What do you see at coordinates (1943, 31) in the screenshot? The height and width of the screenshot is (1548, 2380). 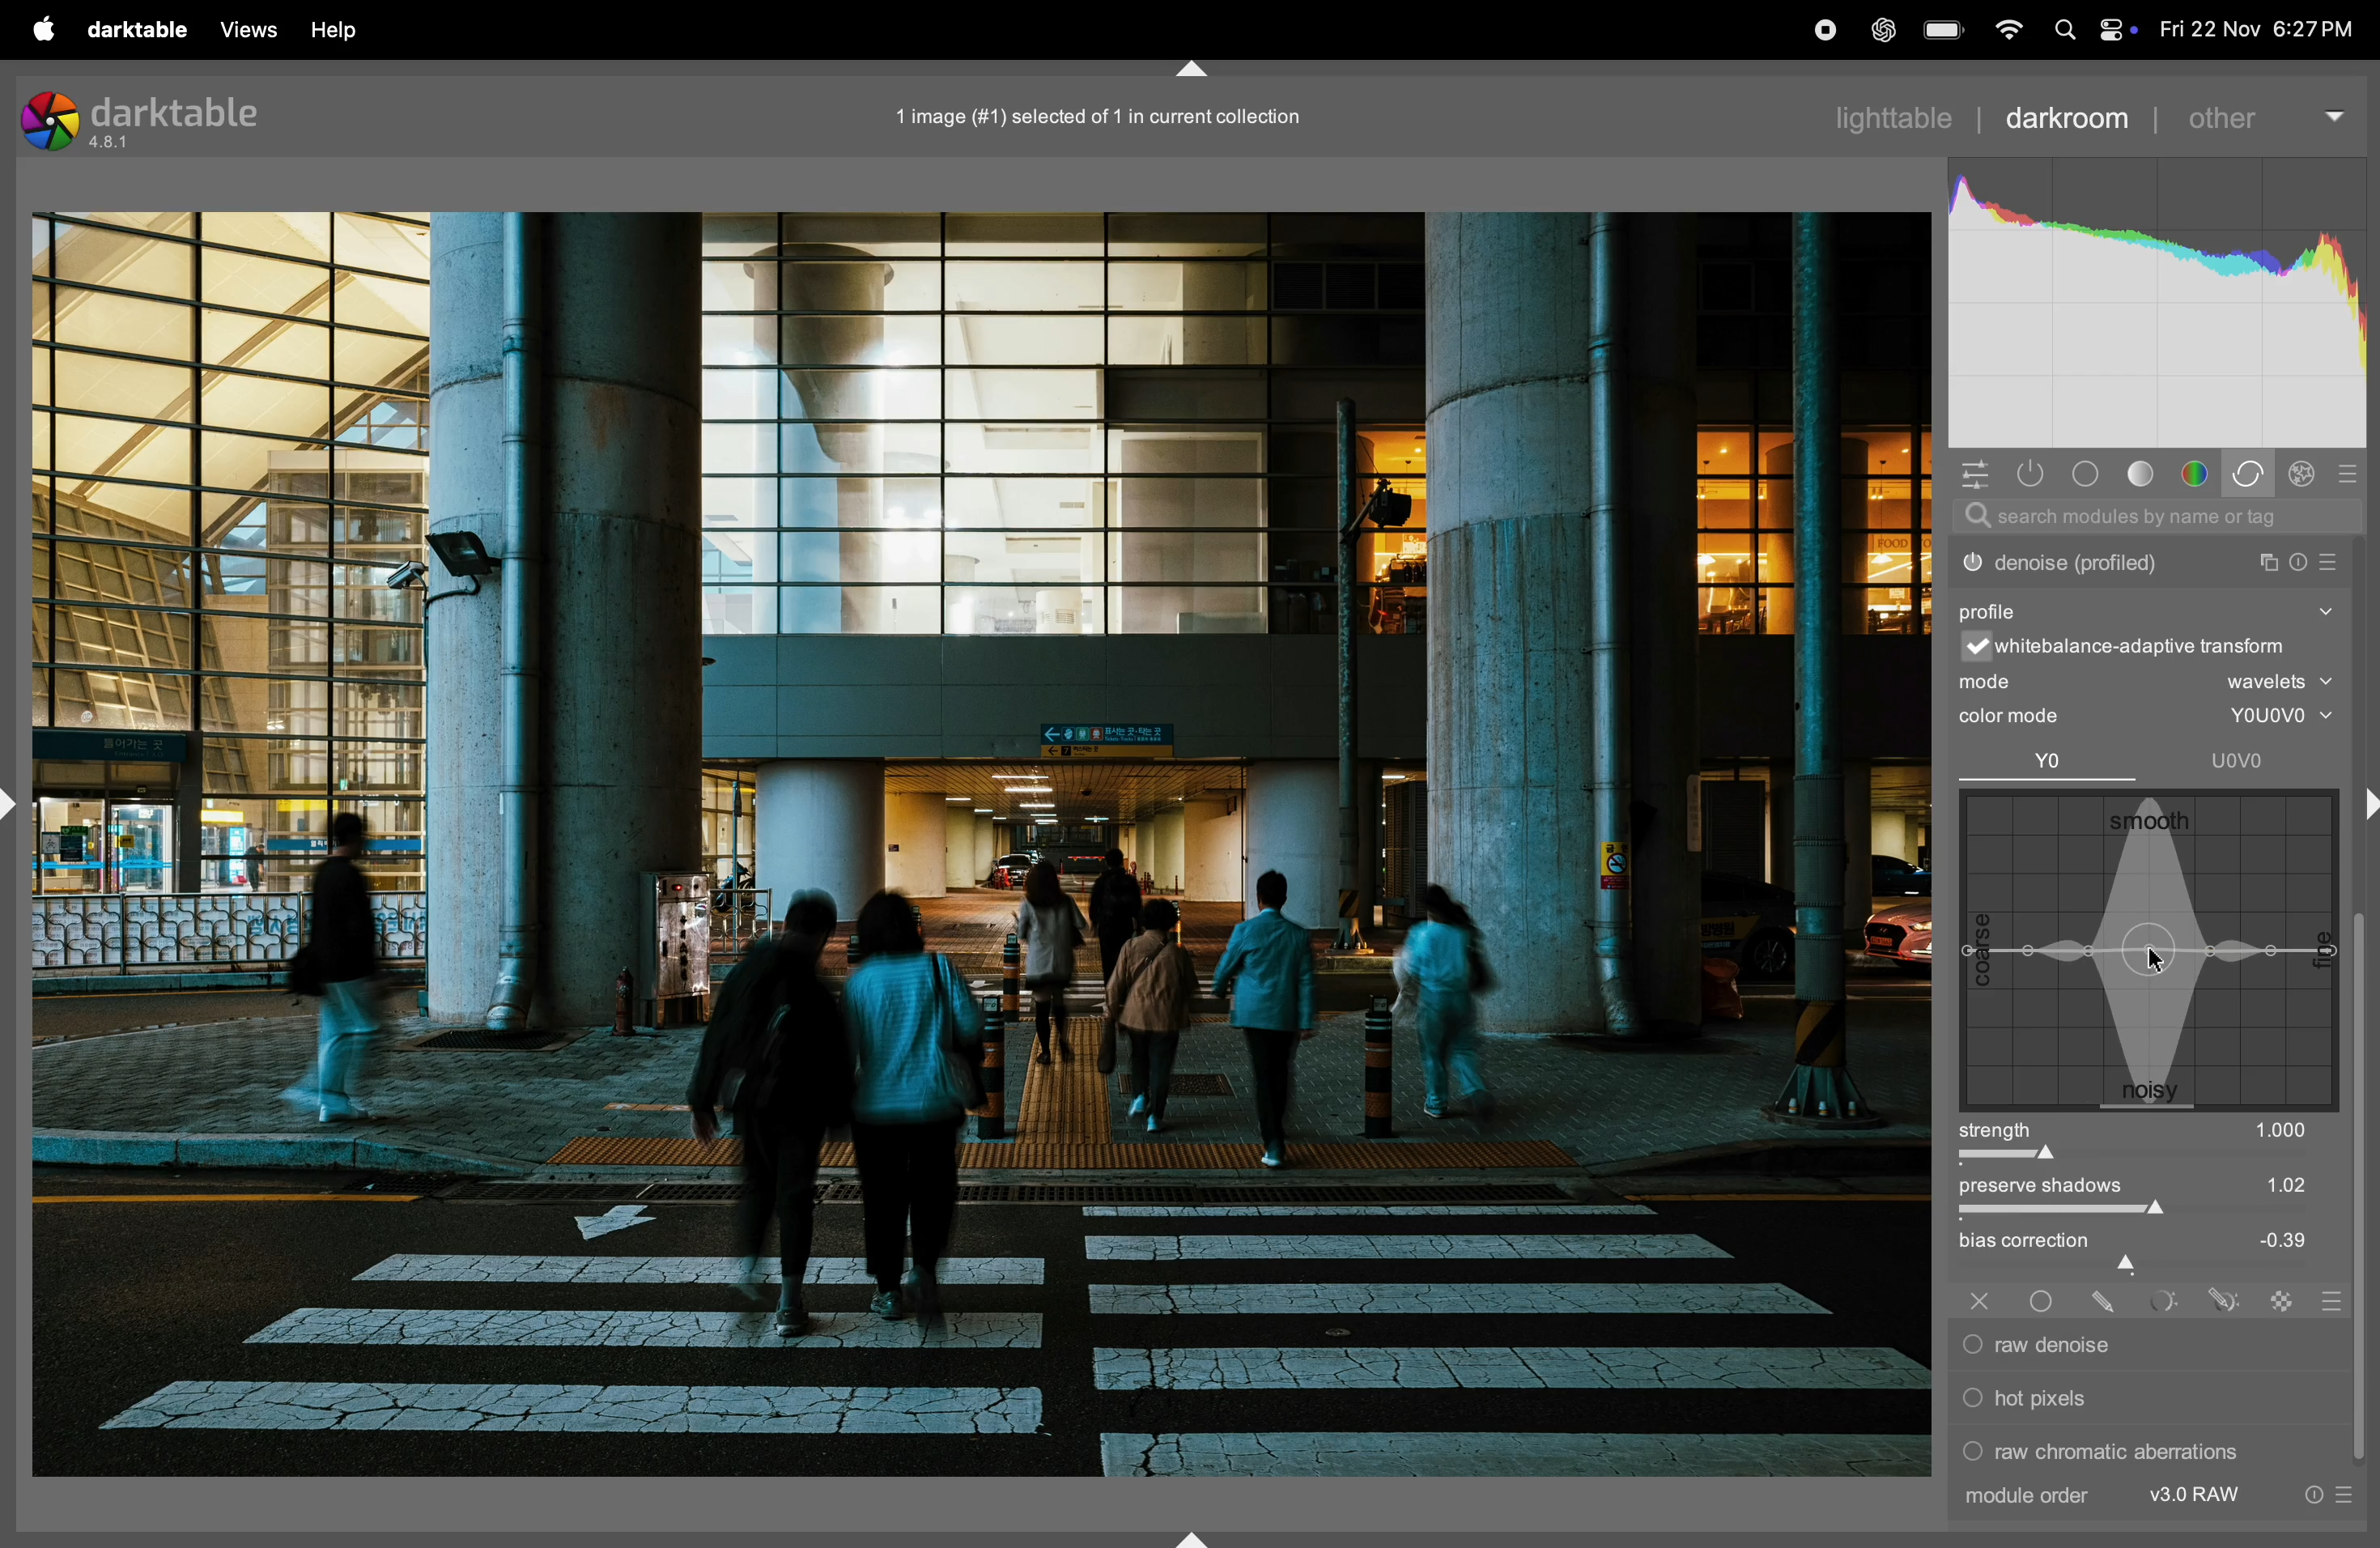 I see `battery` at bounding box center [1943, 31].